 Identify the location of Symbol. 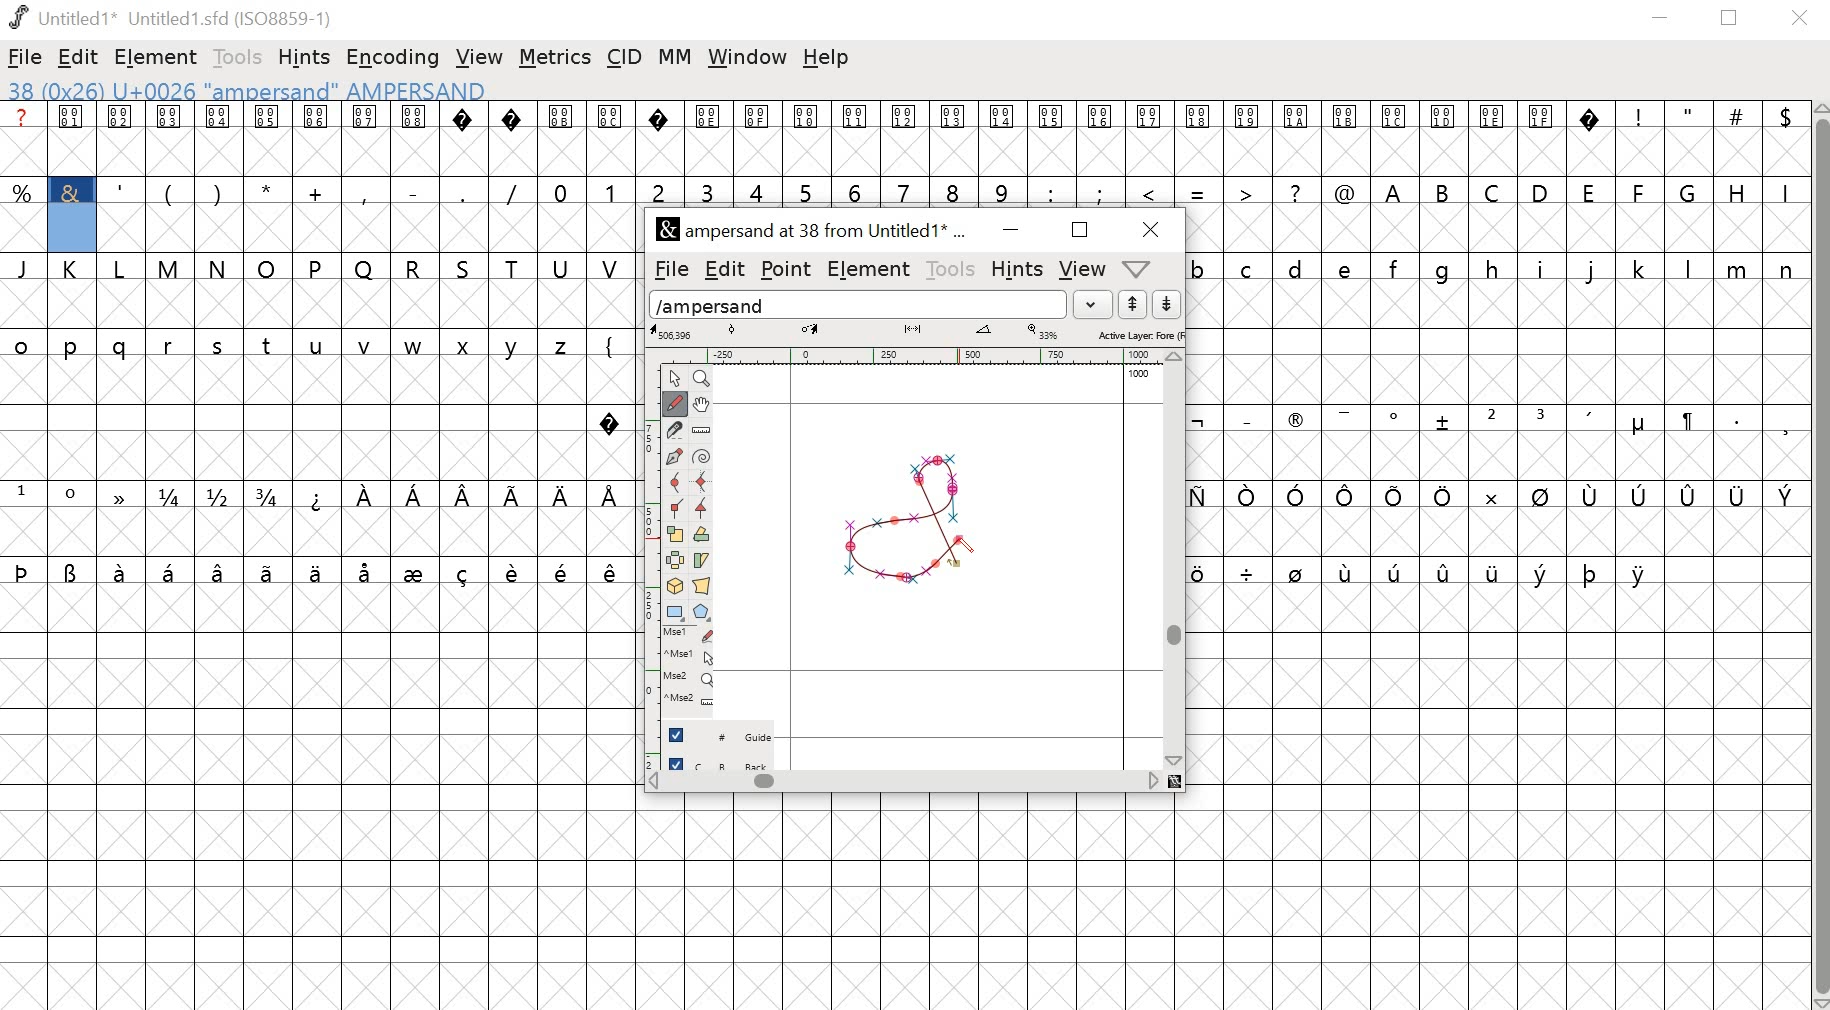
(1638, 426).